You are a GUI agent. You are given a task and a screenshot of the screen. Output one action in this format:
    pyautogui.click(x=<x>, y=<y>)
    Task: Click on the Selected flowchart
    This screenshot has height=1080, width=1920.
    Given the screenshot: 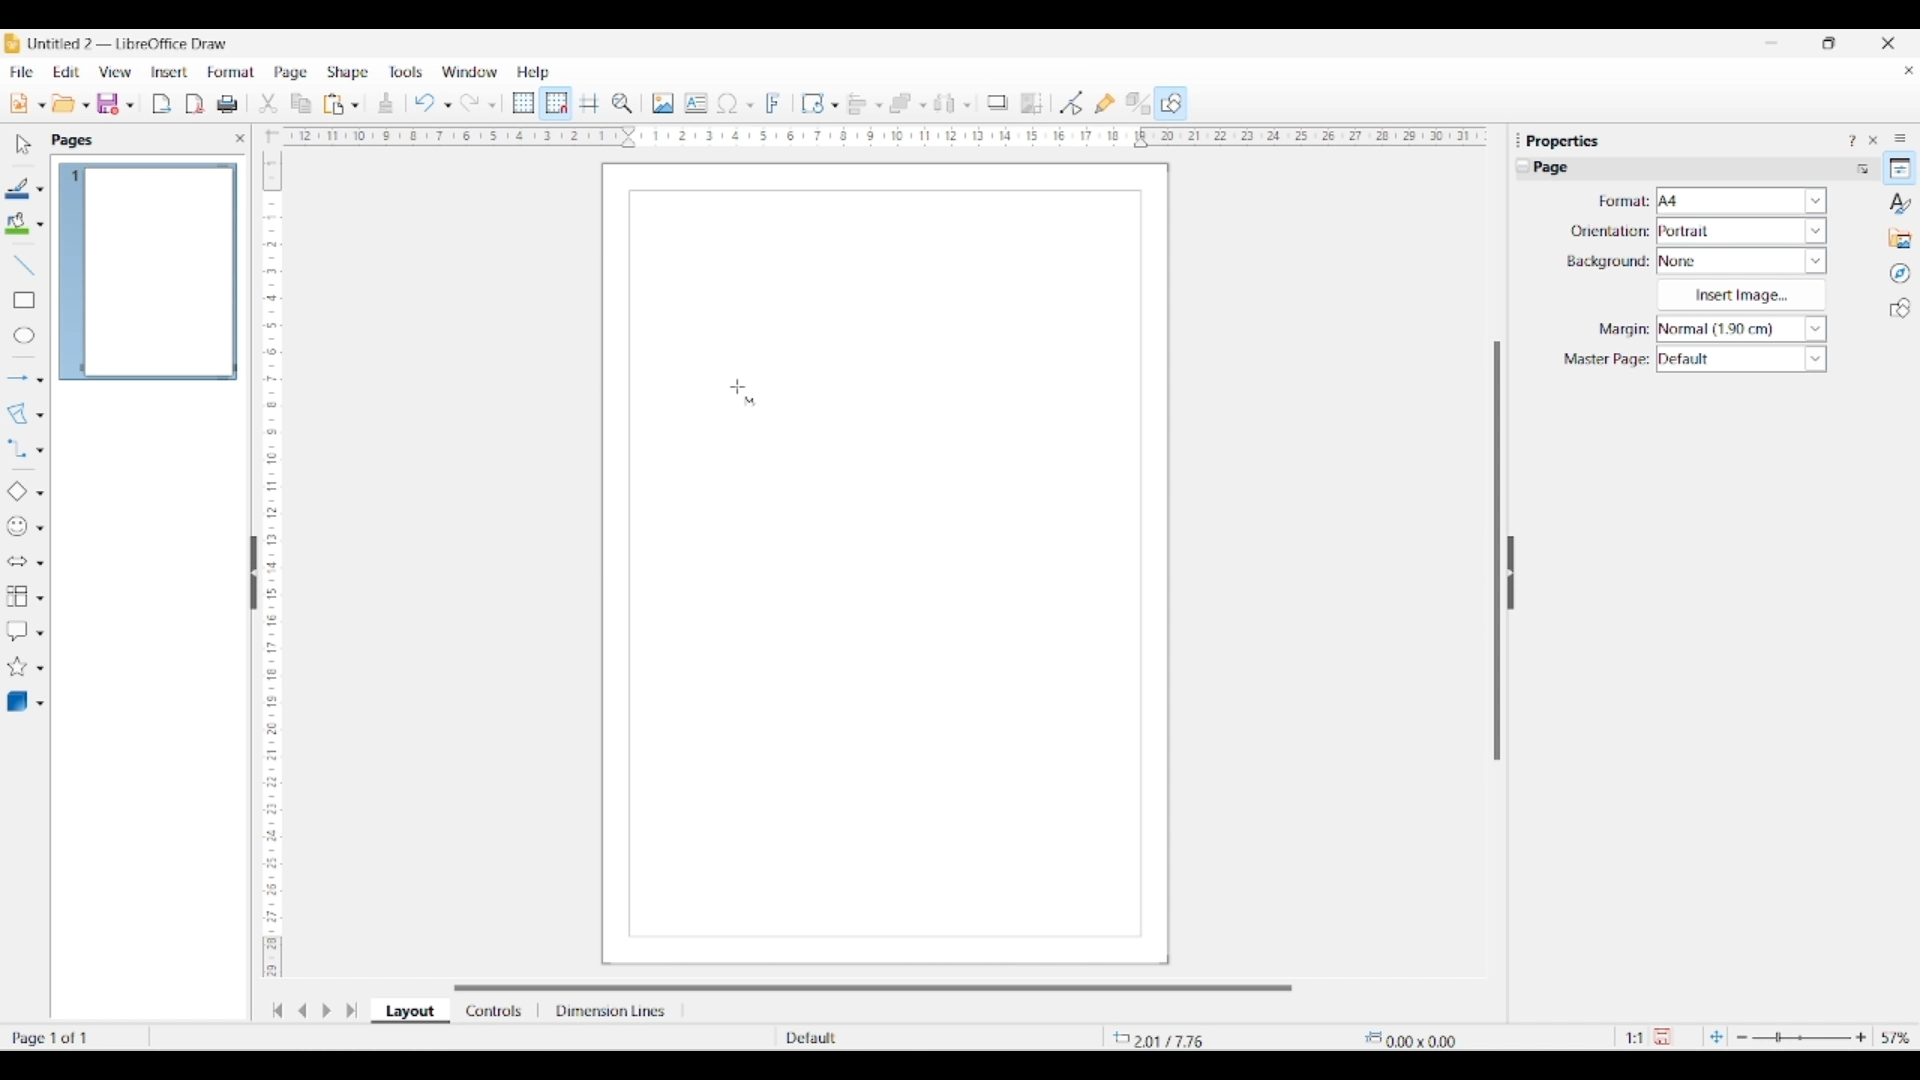 What is the action you would take?
    pyautogui.click(x=17, y=597)
    